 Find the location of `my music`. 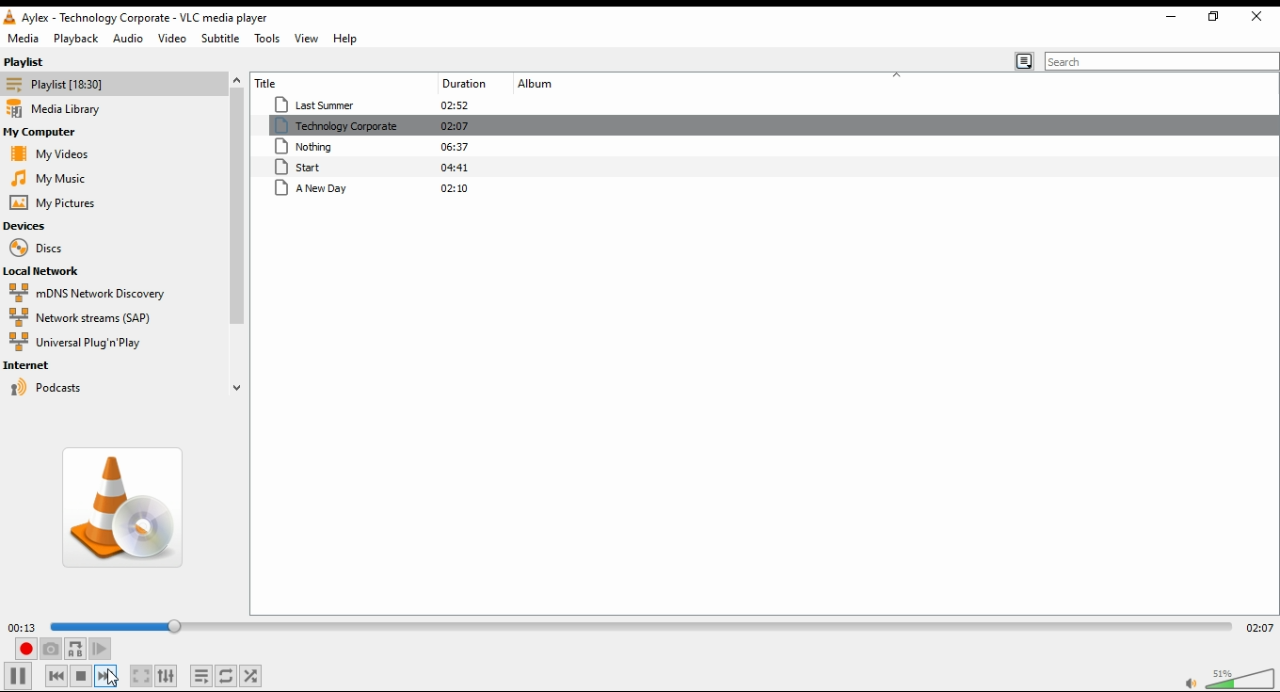

my music is located at coordinates (49, 178).